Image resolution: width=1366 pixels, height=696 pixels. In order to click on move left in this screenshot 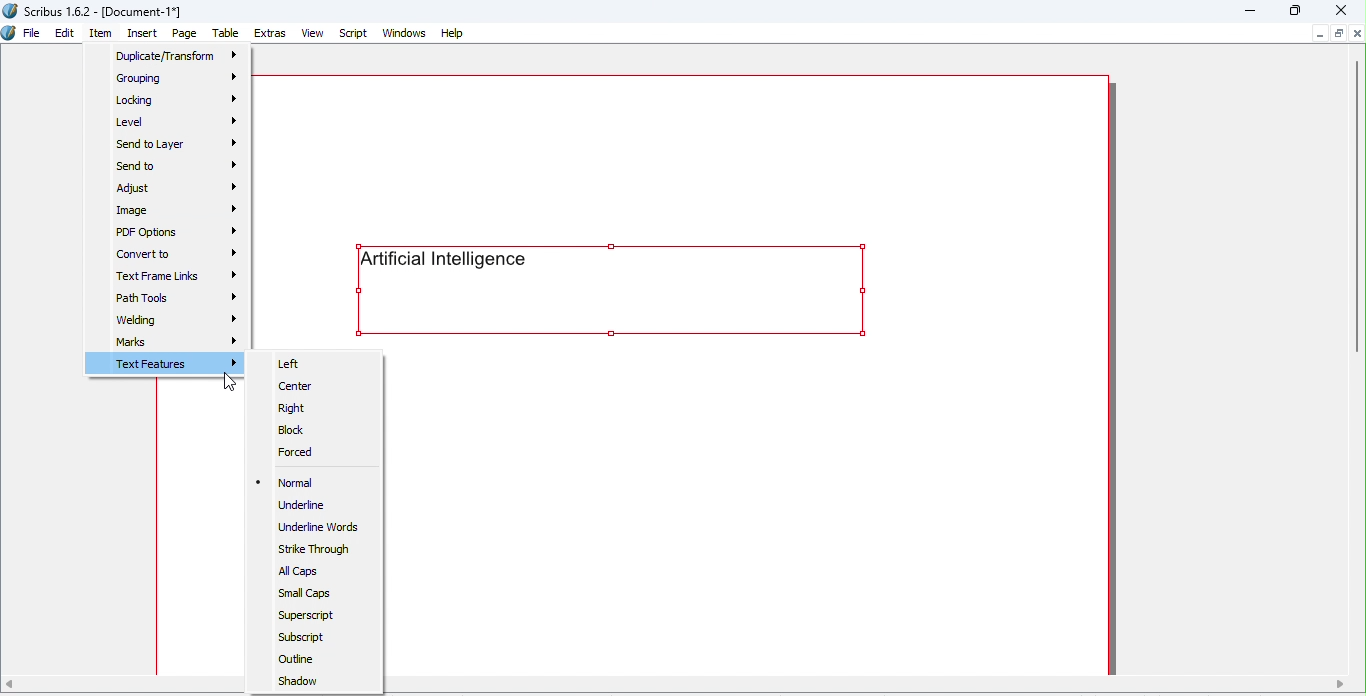, I will do `click(9, 685)`.